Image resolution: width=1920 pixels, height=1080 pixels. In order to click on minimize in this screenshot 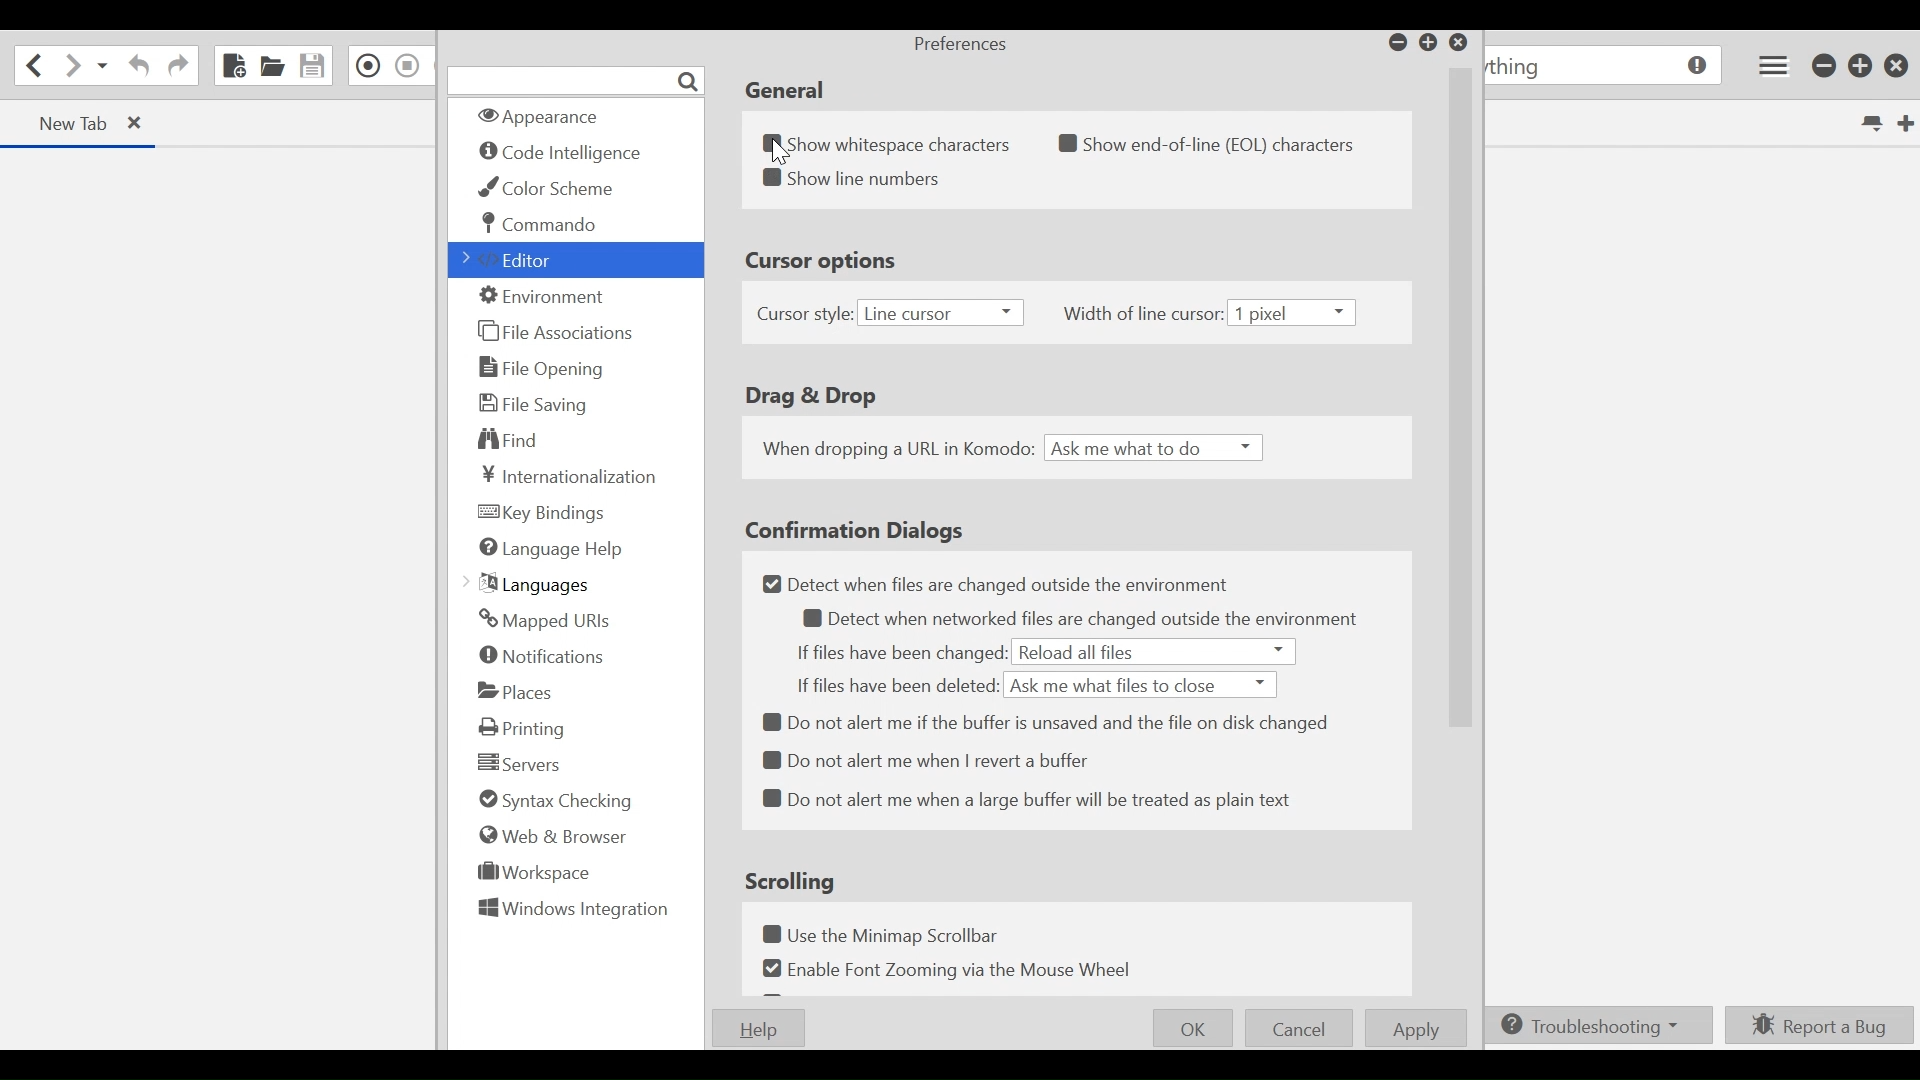, I will do `click(1826, 66)`.